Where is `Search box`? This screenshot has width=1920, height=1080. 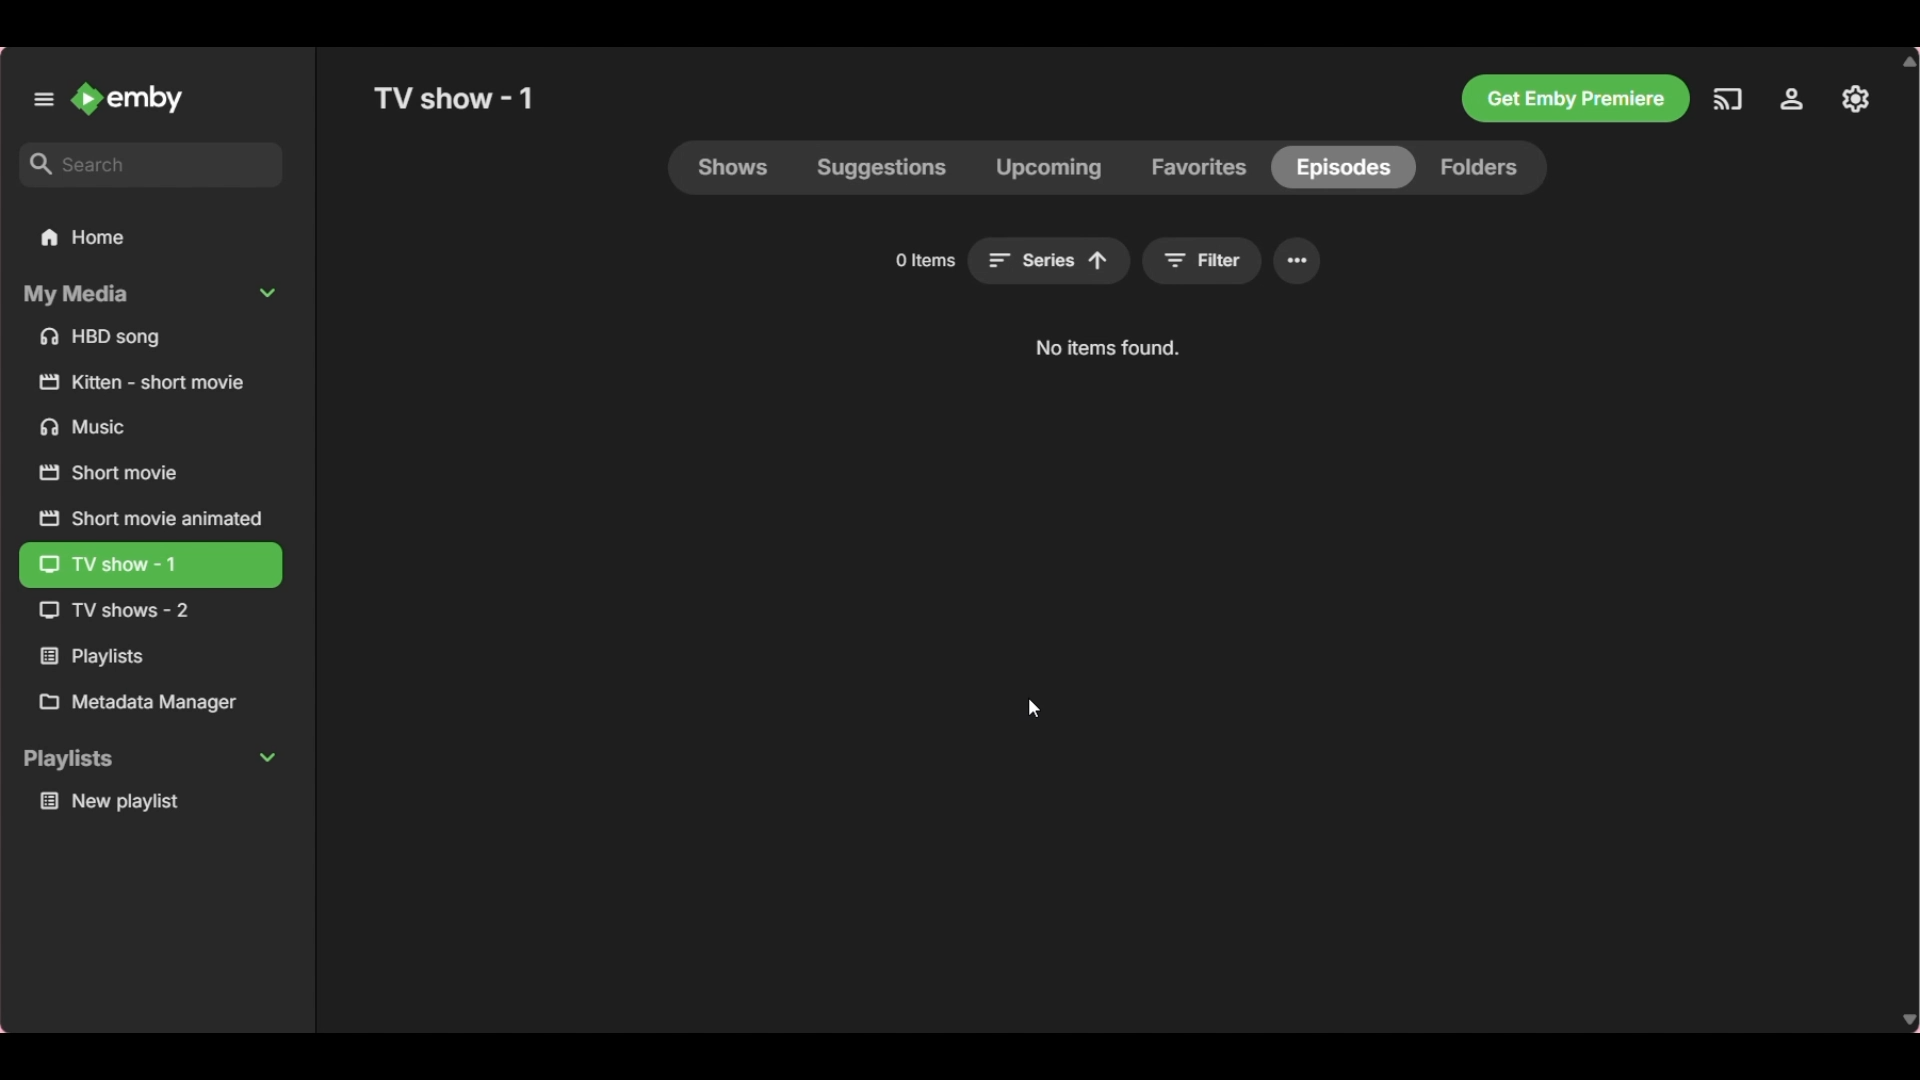 Search box is located at coordinates (152, 164).